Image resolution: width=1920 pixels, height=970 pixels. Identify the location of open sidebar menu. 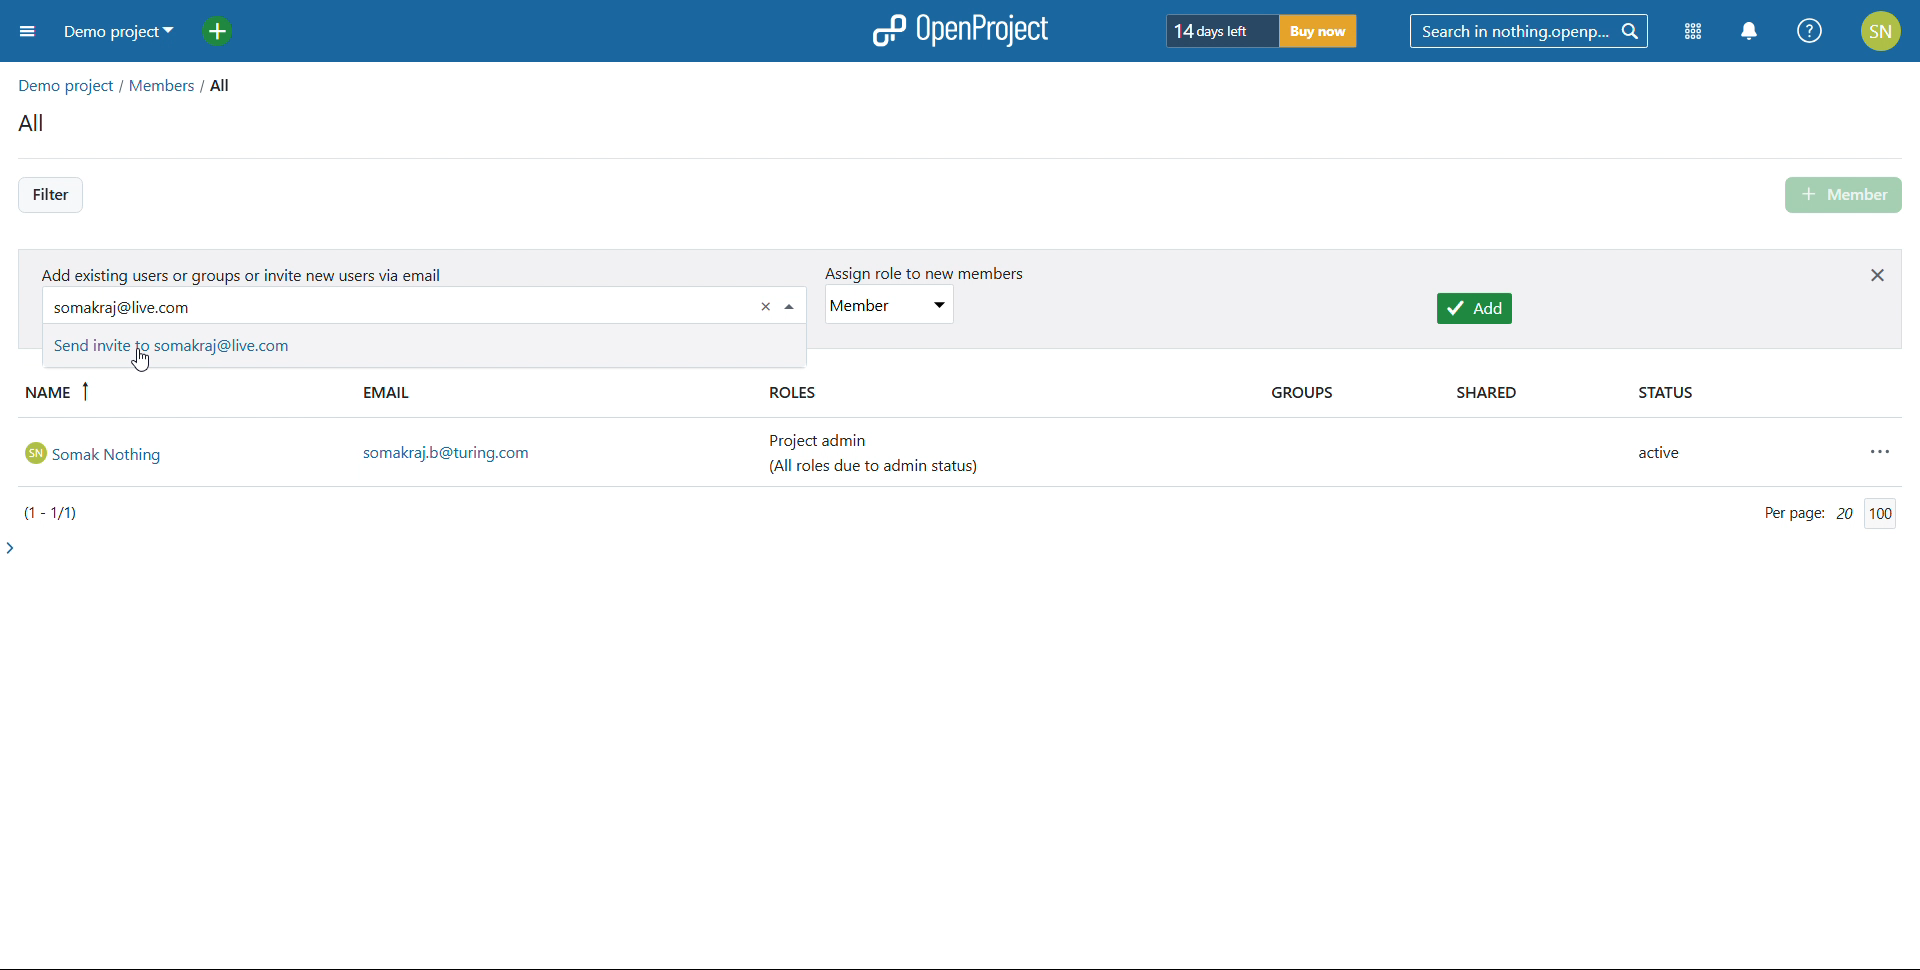
(27, 33).